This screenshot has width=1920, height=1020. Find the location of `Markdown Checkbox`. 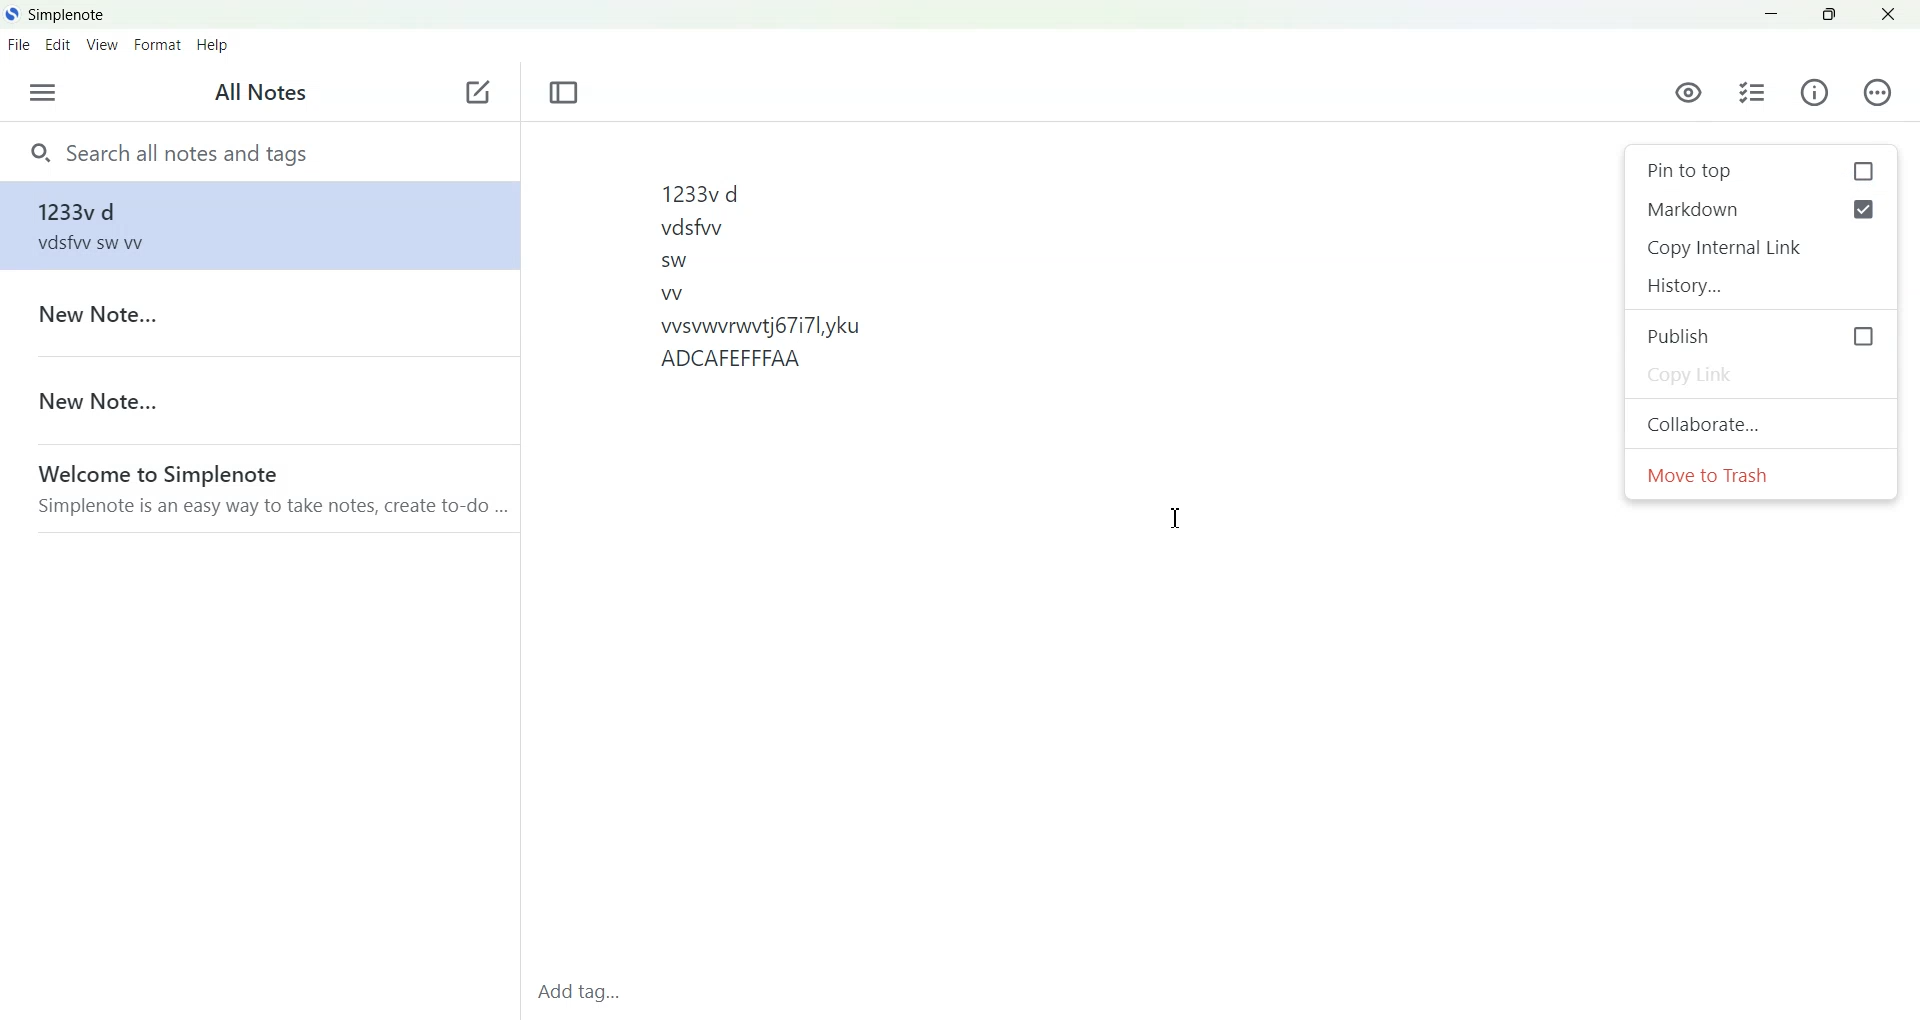

Markdown Checkbox is located at coordinates (1727, 209).